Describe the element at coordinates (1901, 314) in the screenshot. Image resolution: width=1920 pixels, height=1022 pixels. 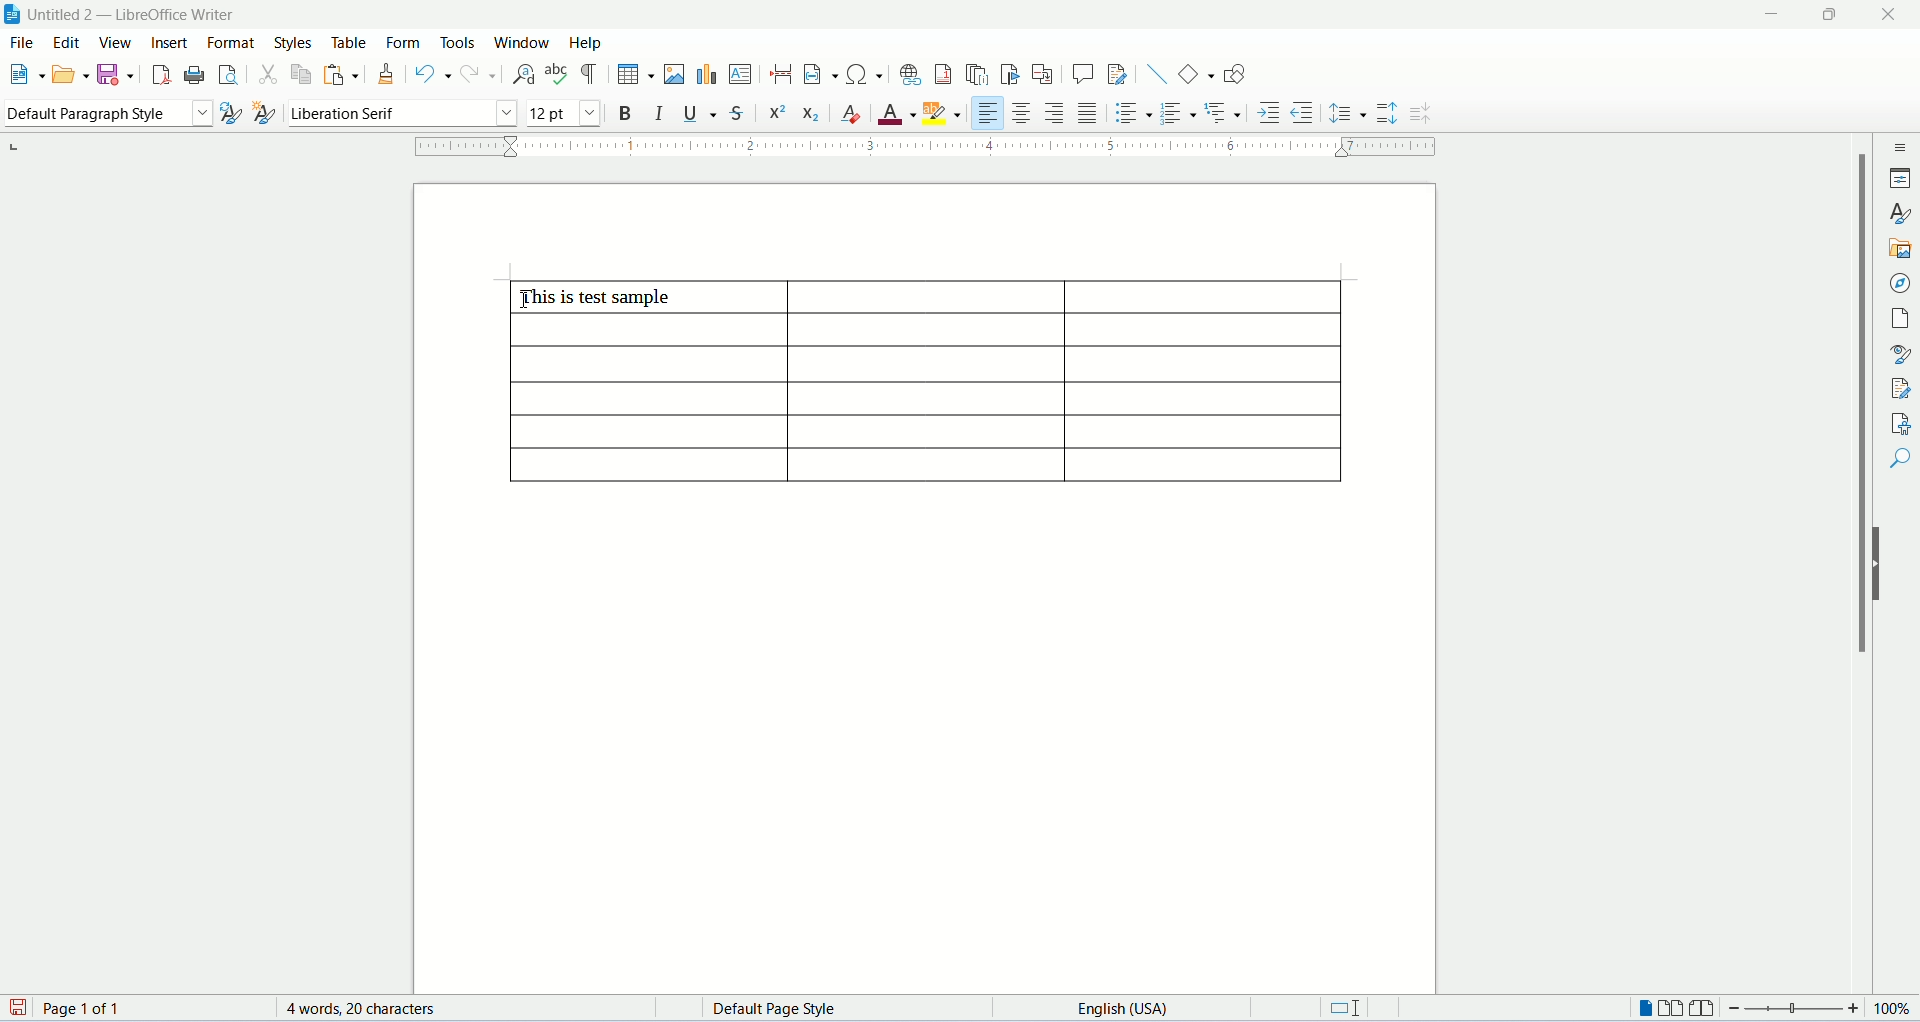
I see `page` at that location.